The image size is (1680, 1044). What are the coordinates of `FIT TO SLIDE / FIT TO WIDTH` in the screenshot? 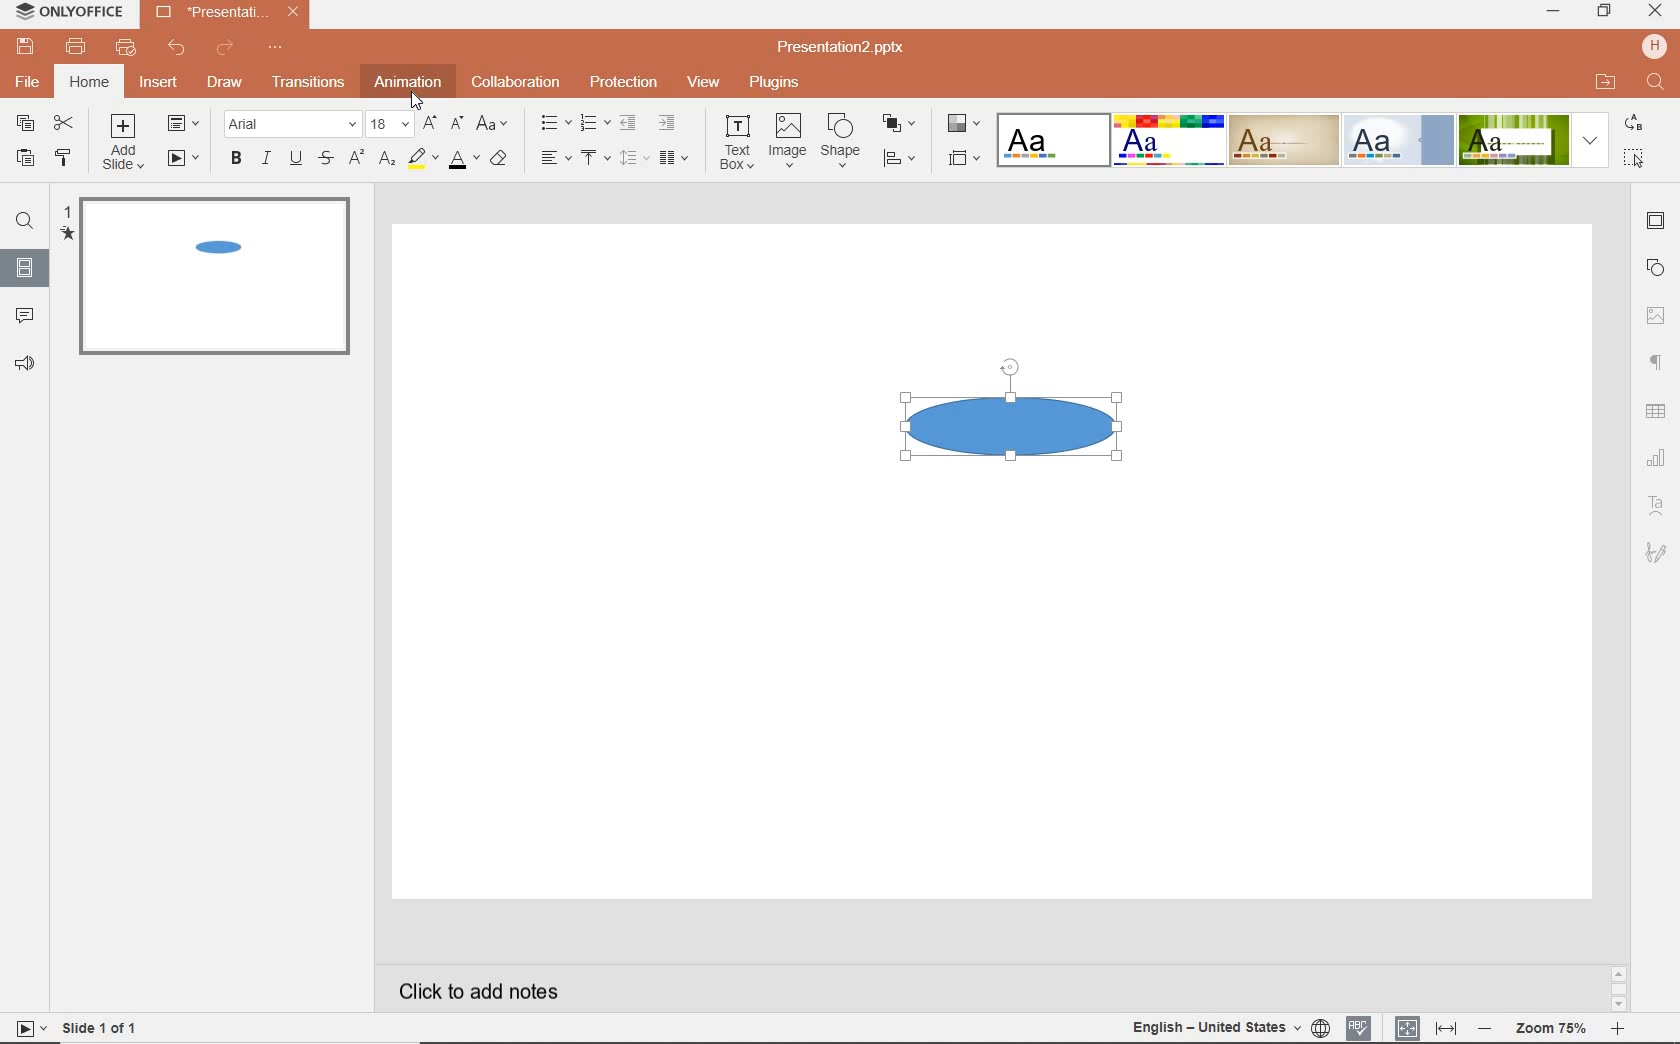 It's located at (1426, 1028).